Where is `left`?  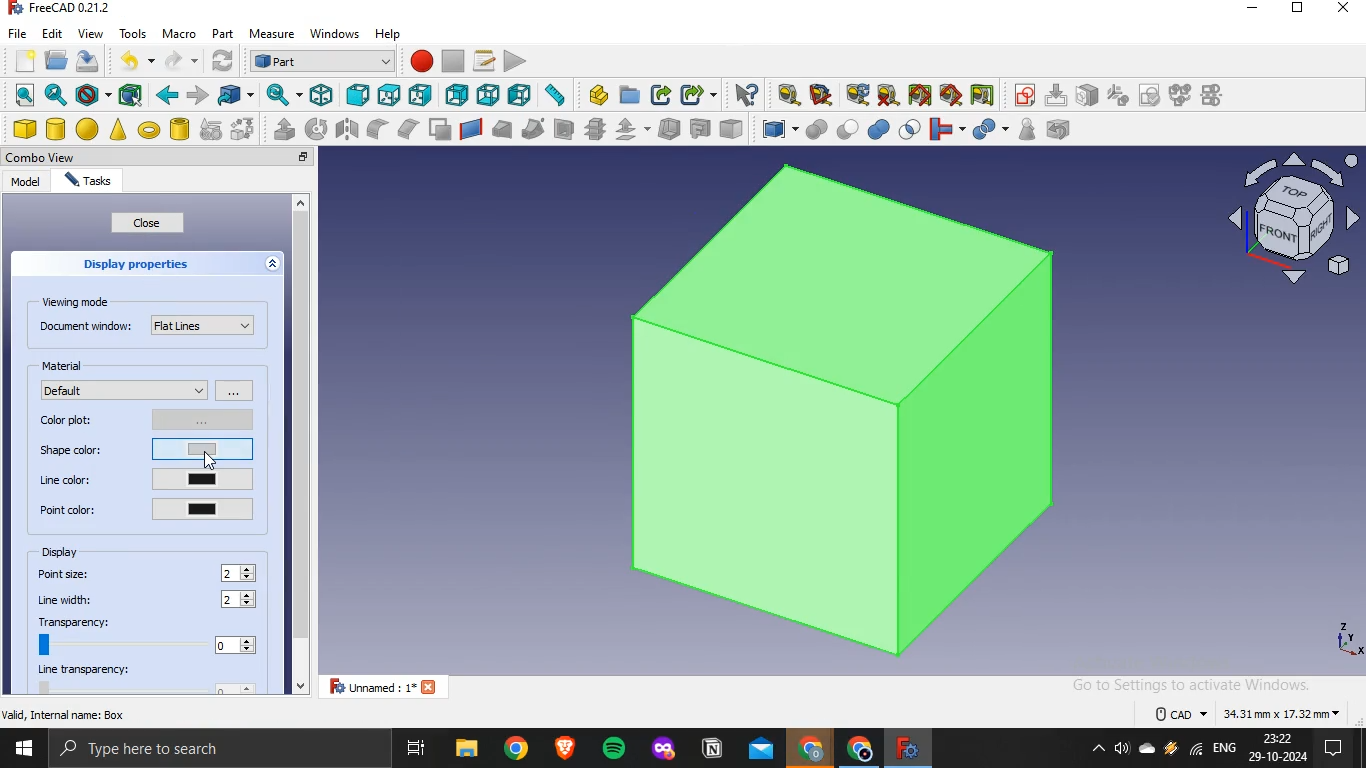 left is located at coordinates (520, 94).